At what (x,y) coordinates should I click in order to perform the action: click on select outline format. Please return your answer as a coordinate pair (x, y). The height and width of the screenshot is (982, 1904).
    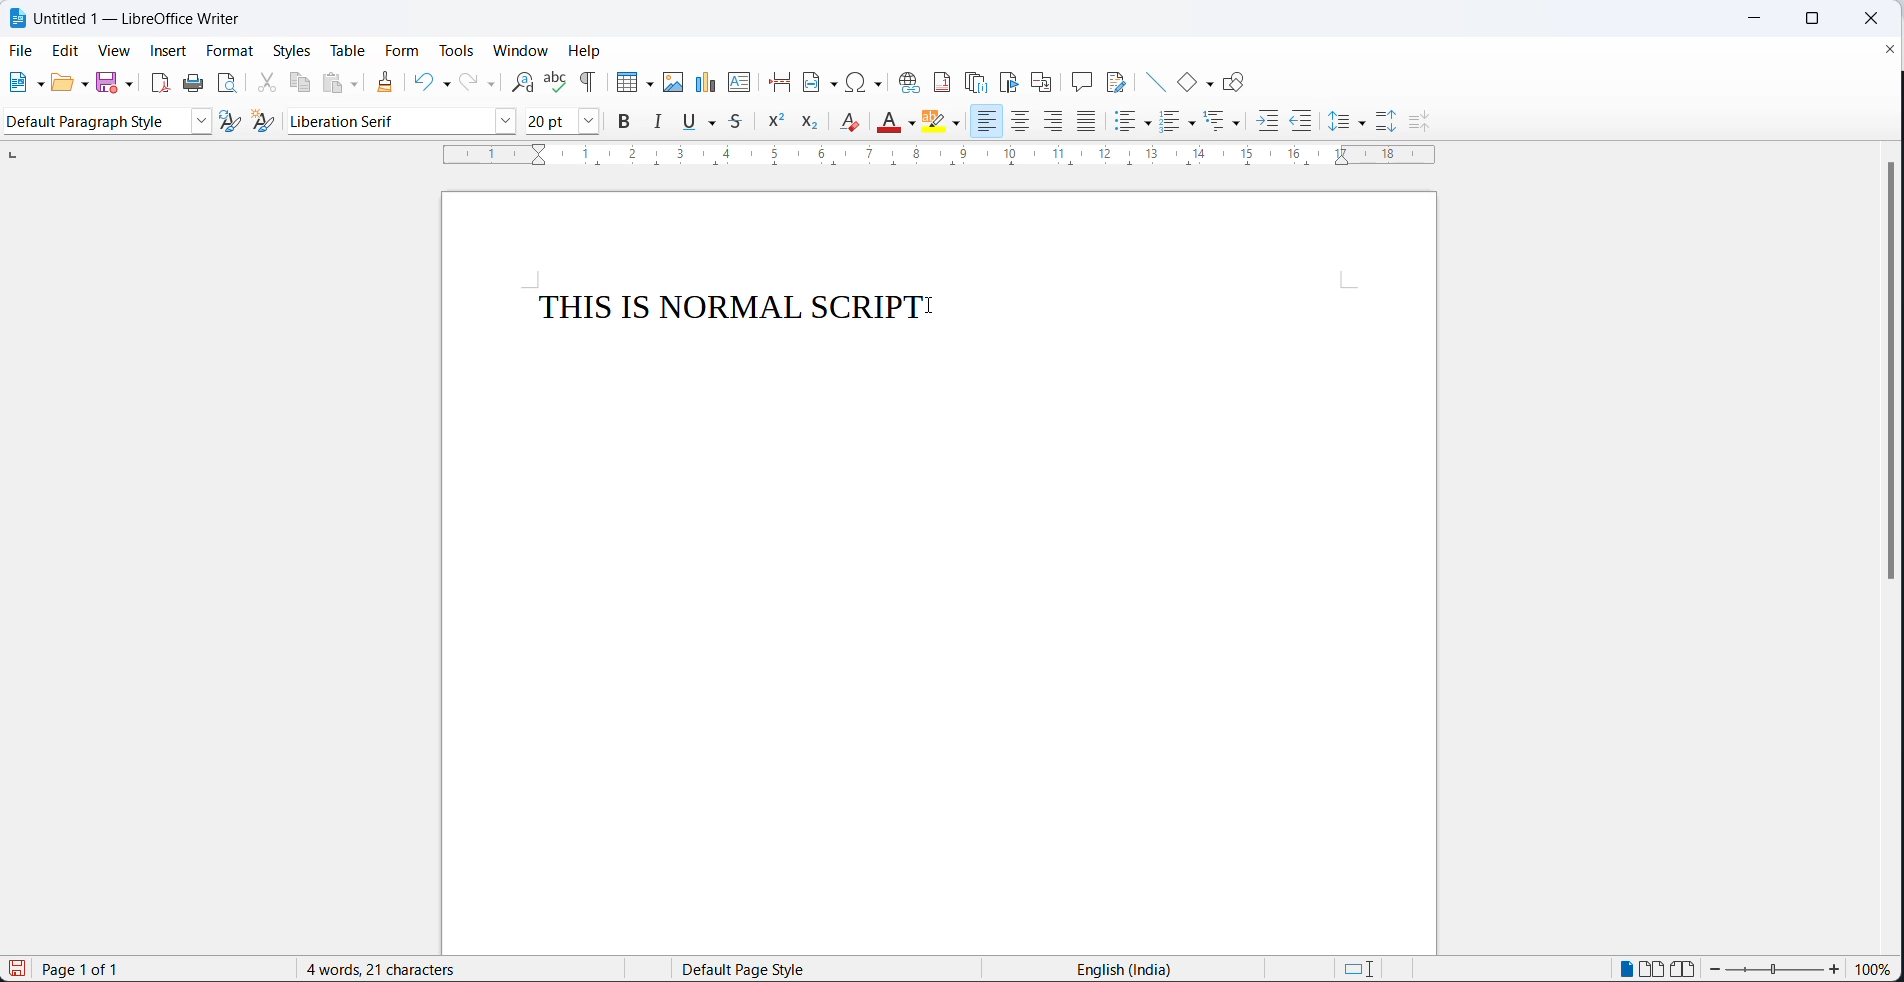
    Looking at the image, I should click on (1224, 121).